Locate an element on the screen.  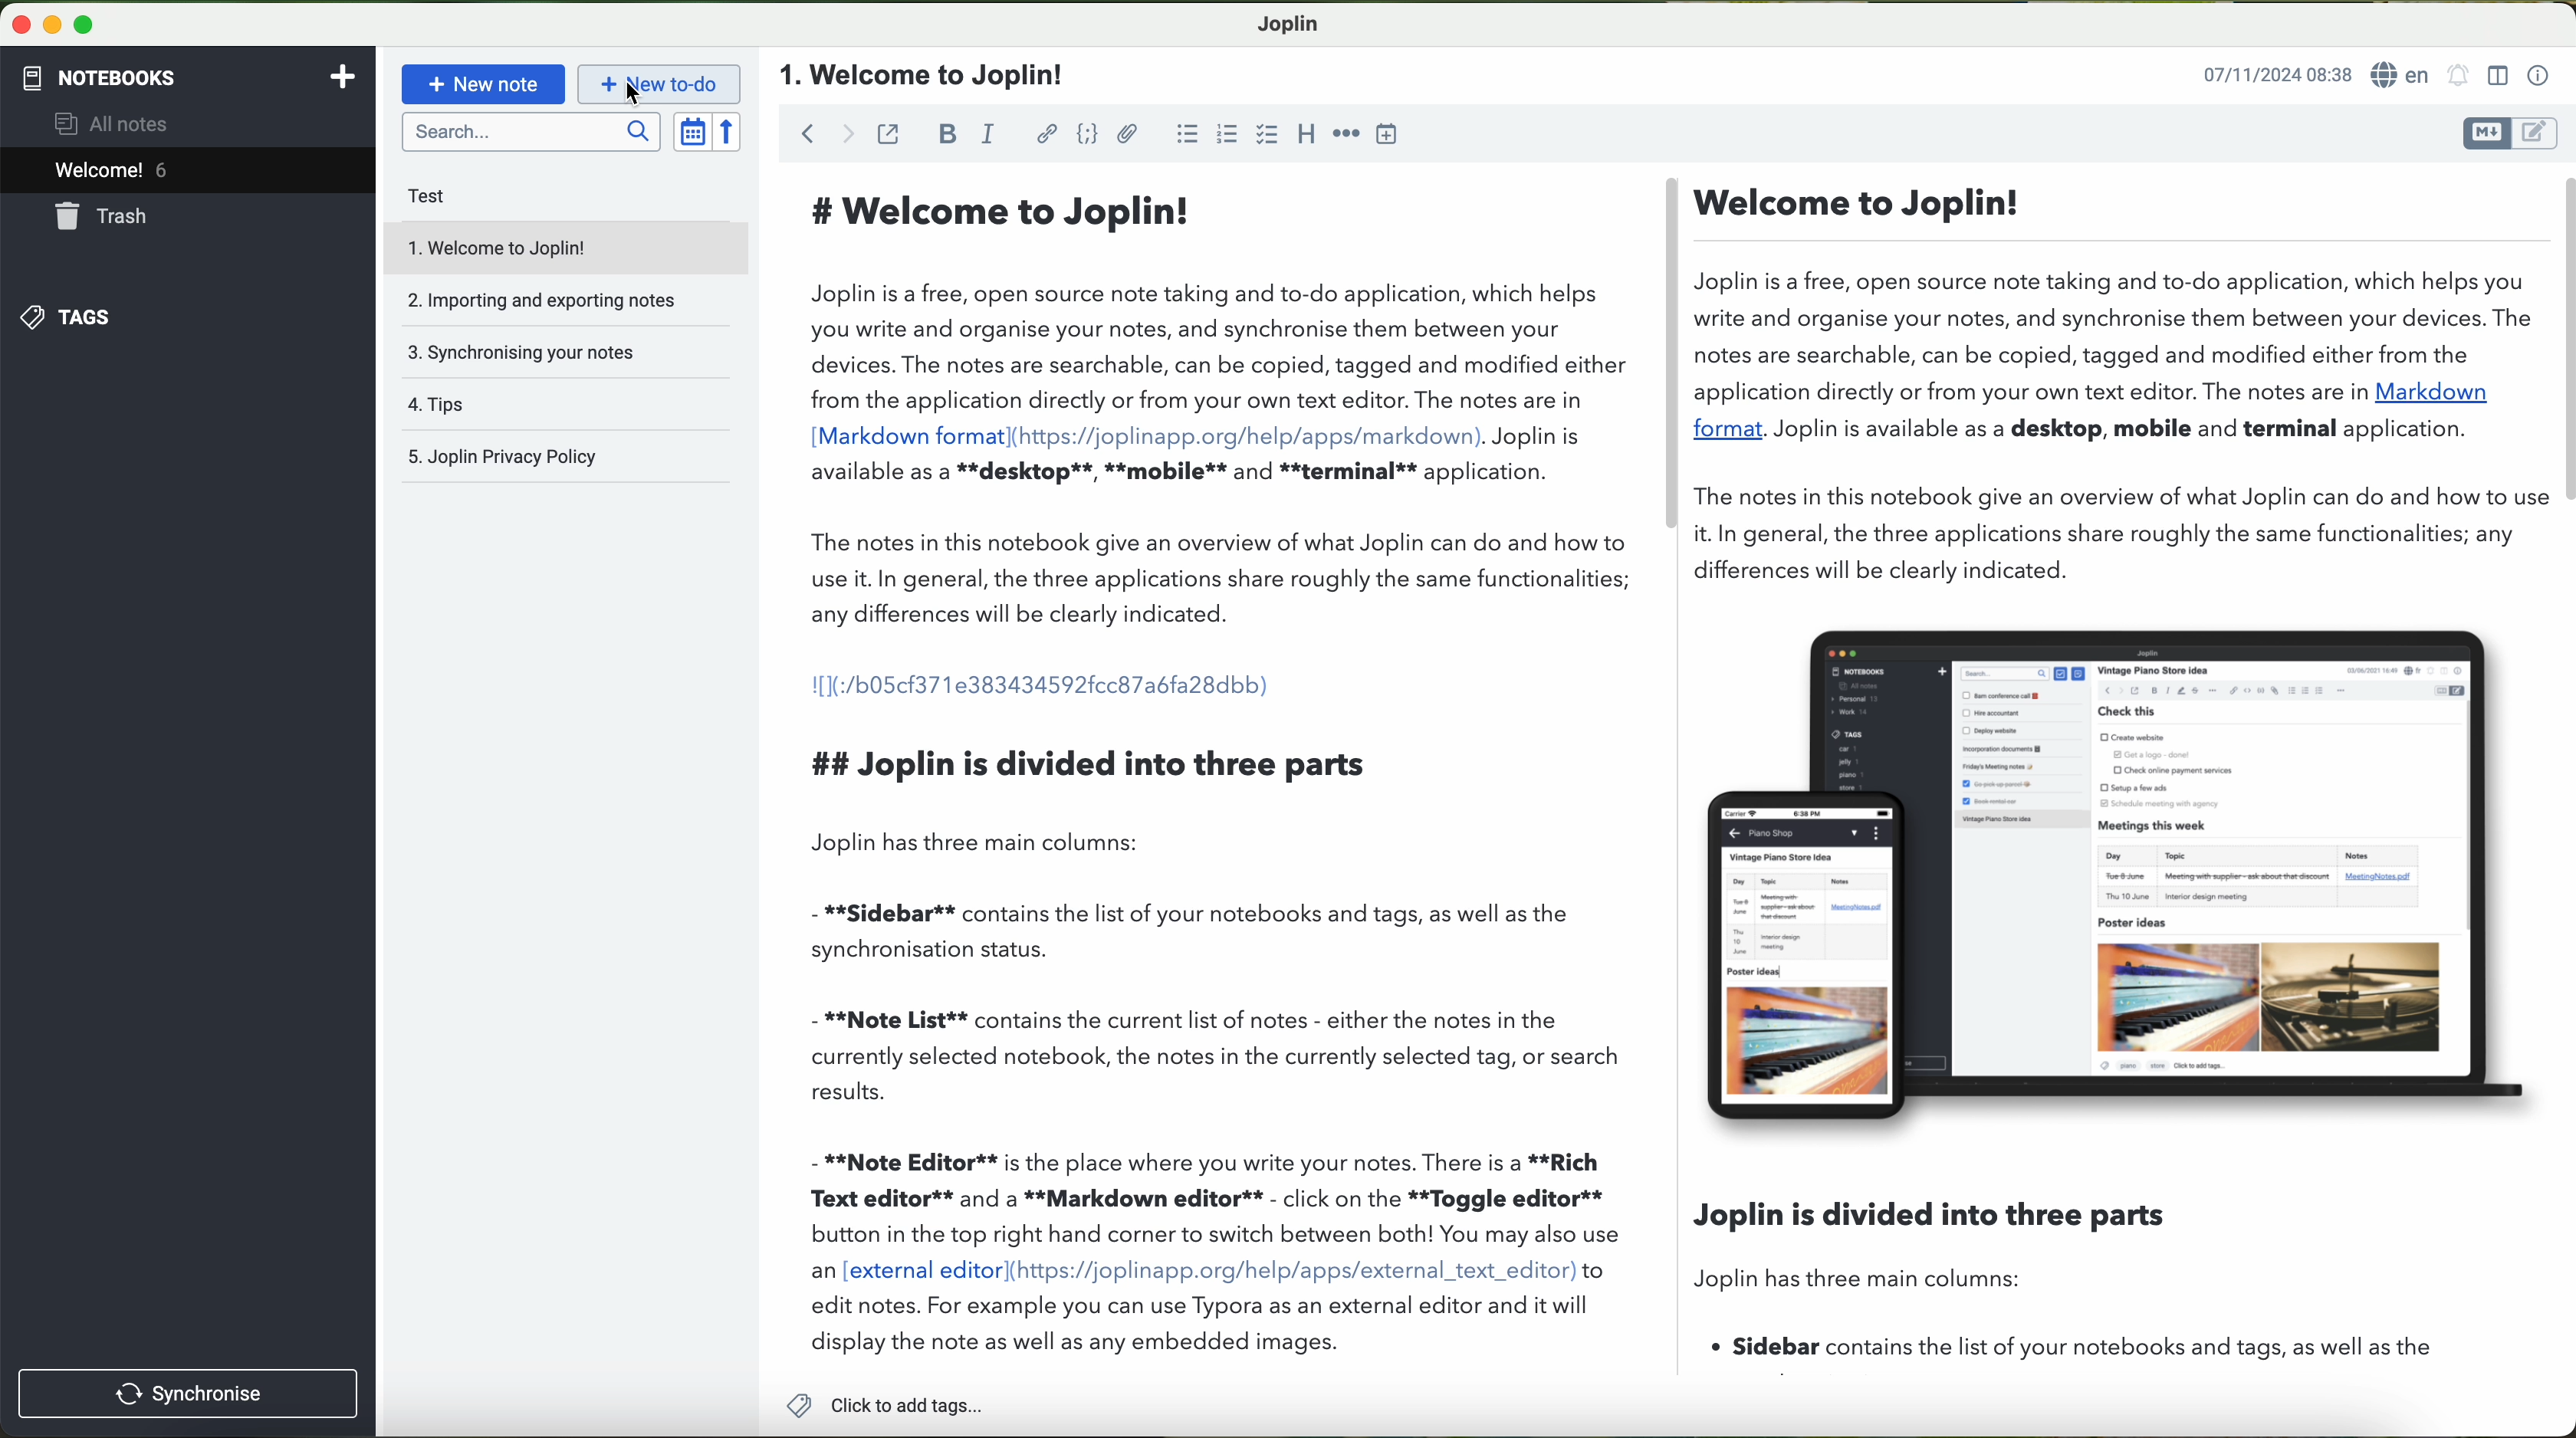
test is located at coordinates (452, 194).